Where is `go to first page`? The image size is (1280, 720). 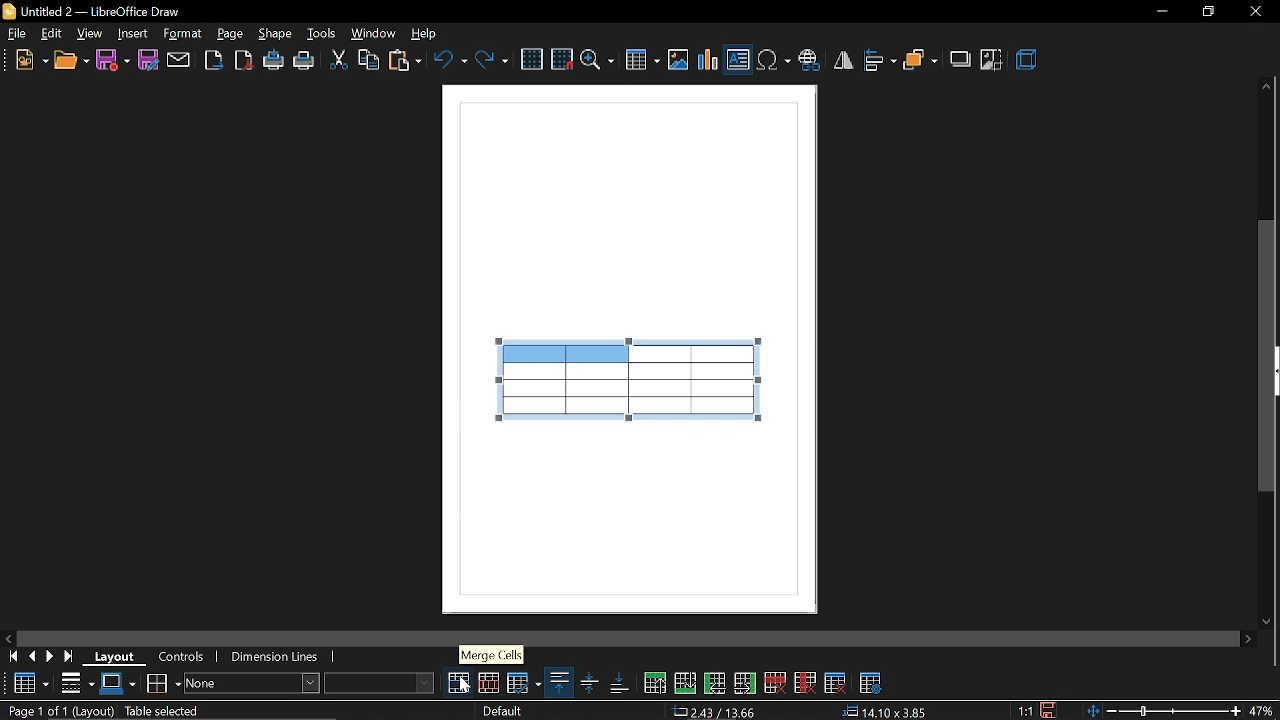
go to first page is located at coordinates (10, 656).